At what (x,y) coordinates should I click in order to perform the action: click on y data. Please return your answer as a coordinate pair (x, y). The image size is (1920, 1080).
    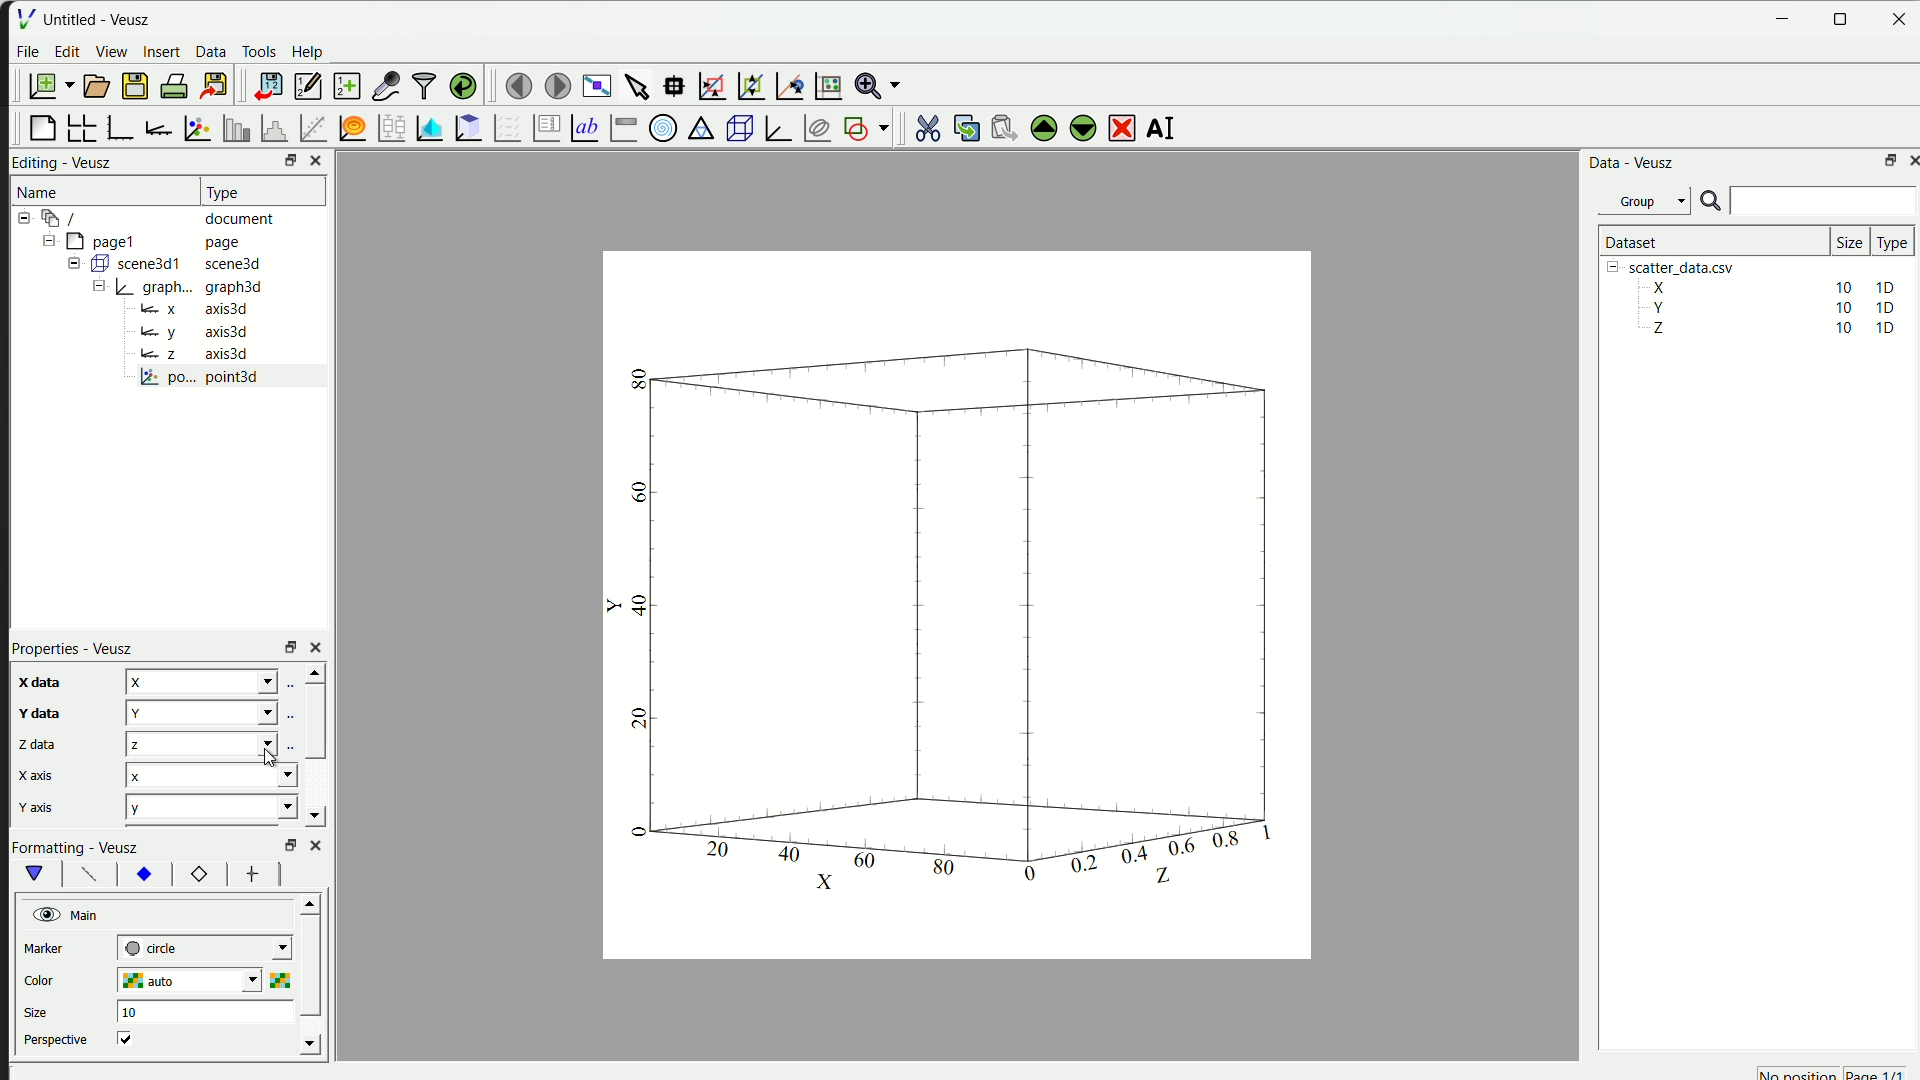
    Looking at the image, I should click on (28, 711).